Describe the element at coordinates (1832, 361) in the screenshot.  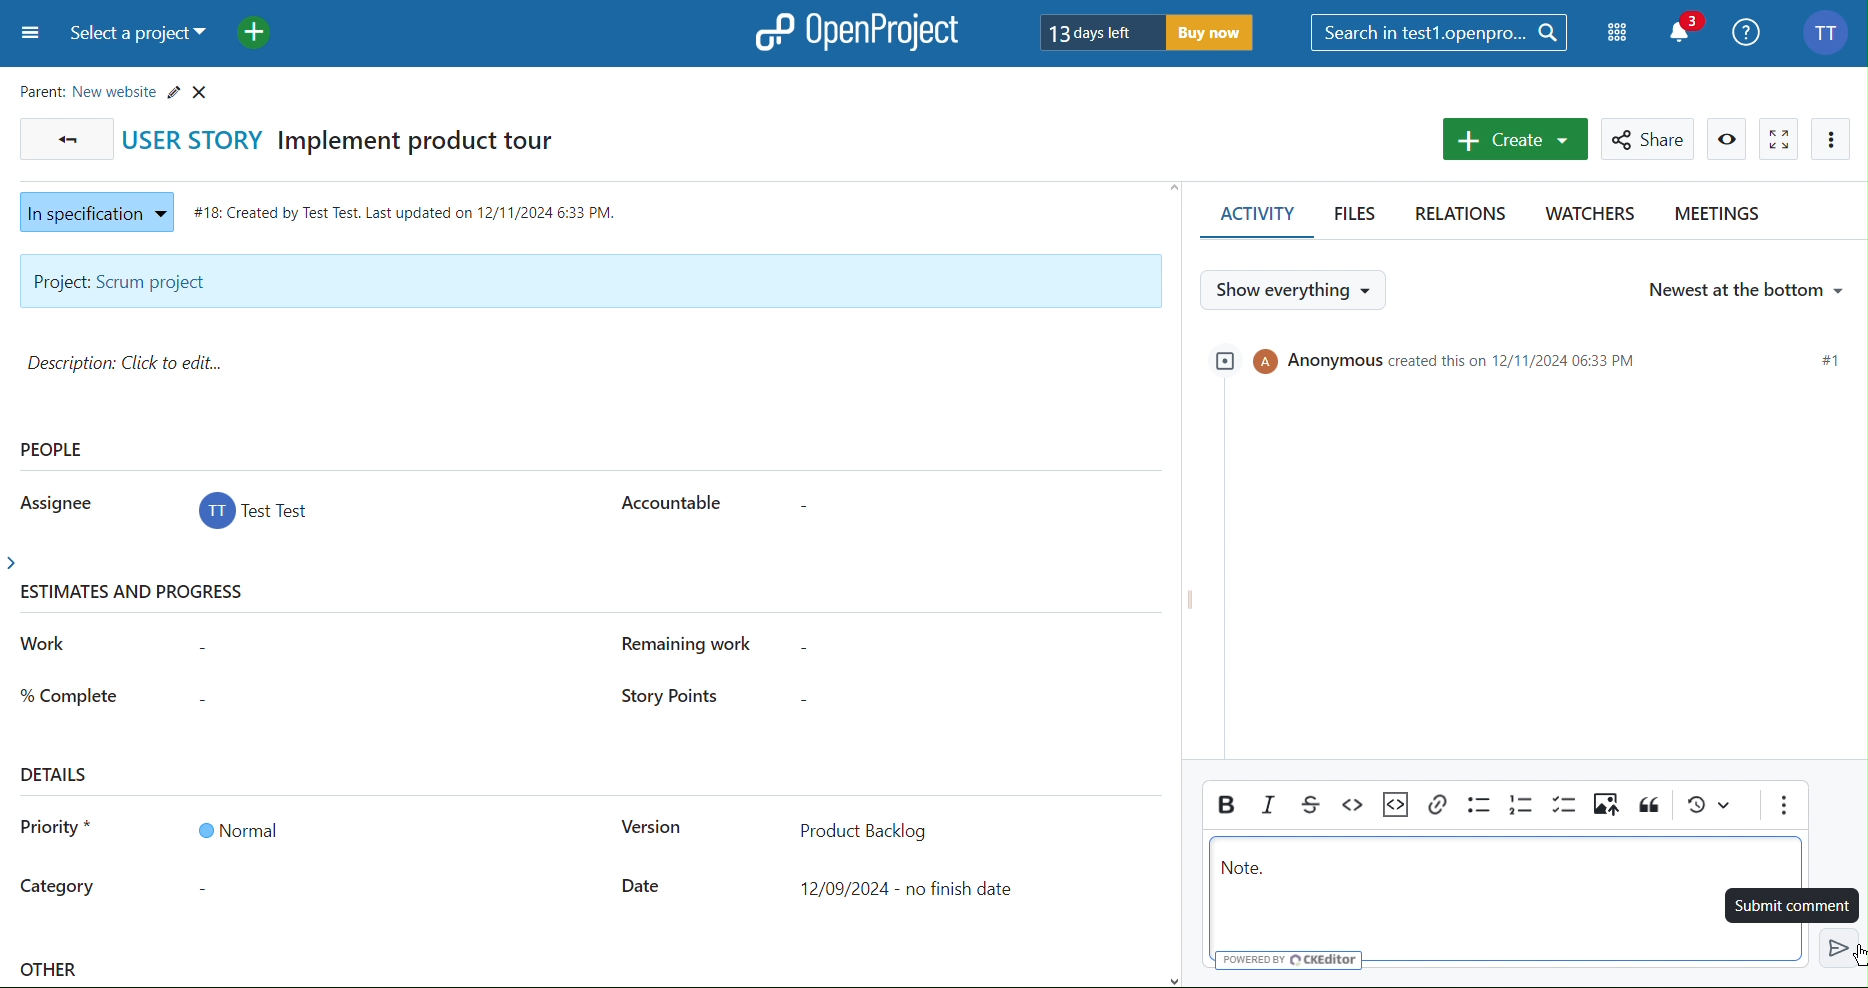
I see `#1` at that location.